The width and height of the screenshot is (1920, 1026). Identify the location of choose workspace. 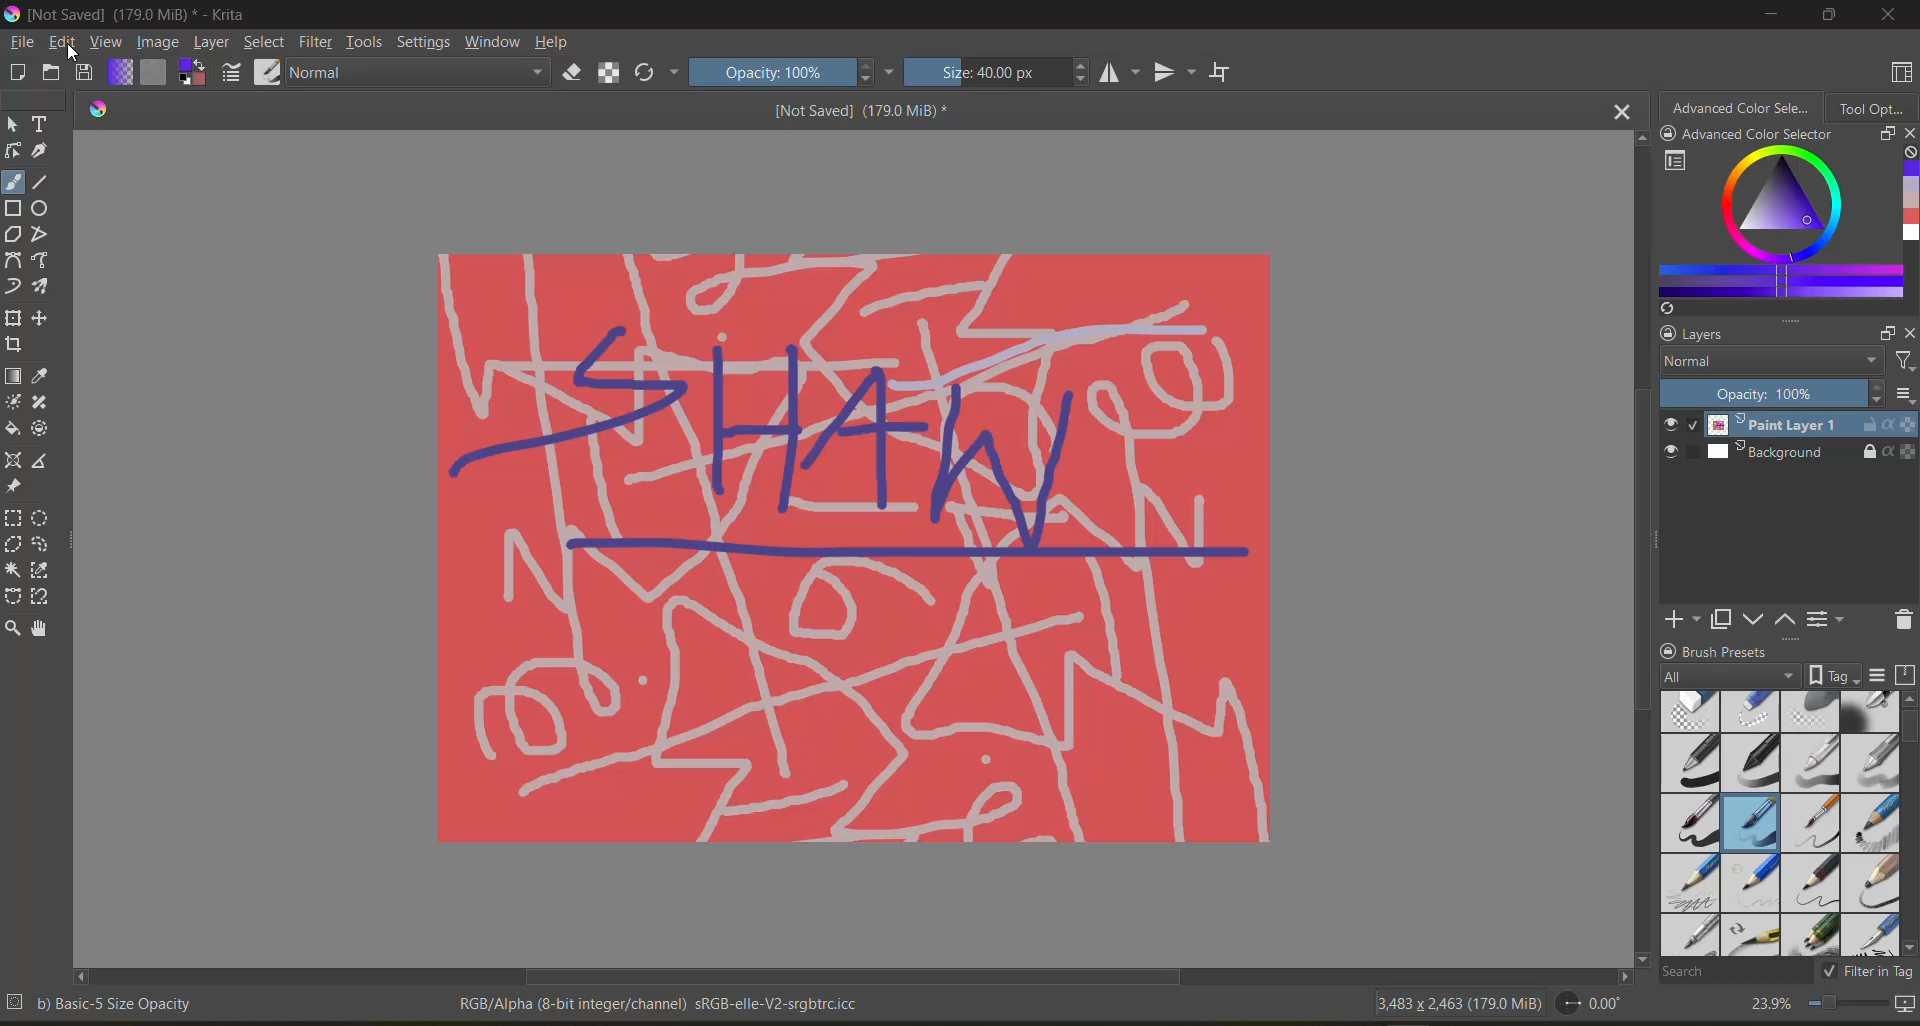
(1901, 73).